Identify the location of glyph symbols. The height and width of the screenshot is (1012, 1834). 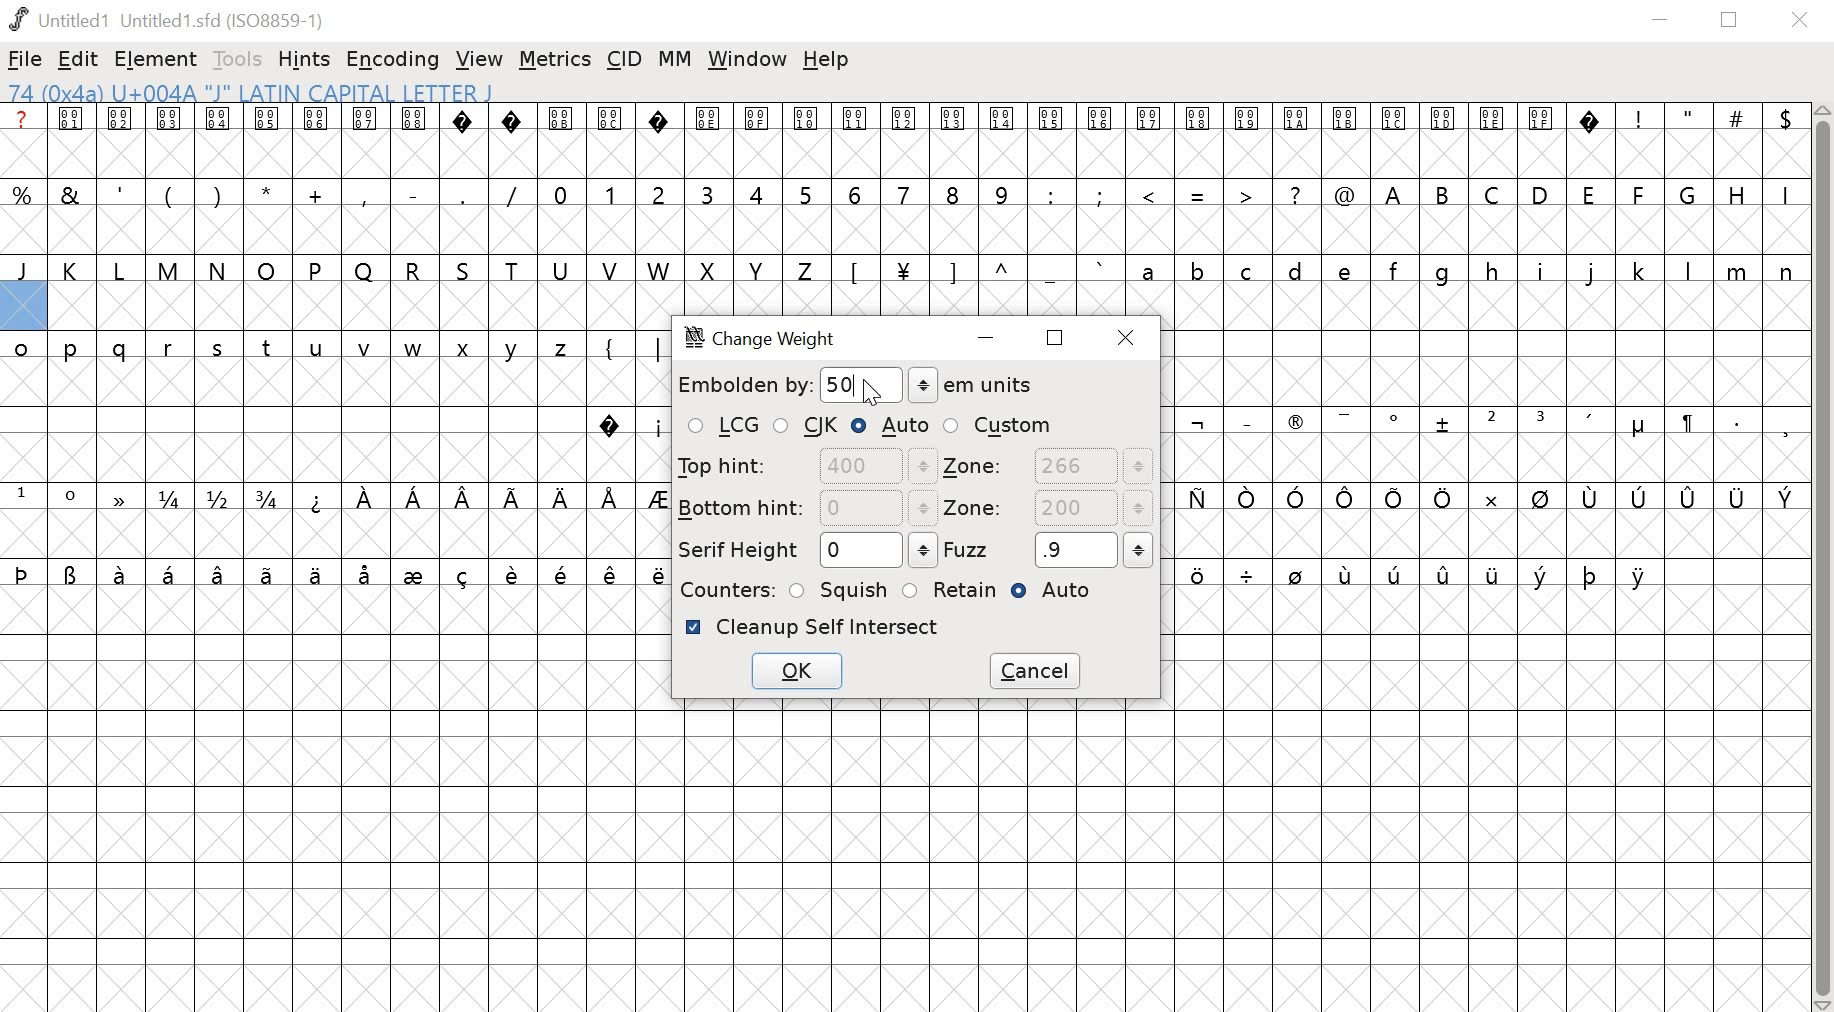
(802, 119).